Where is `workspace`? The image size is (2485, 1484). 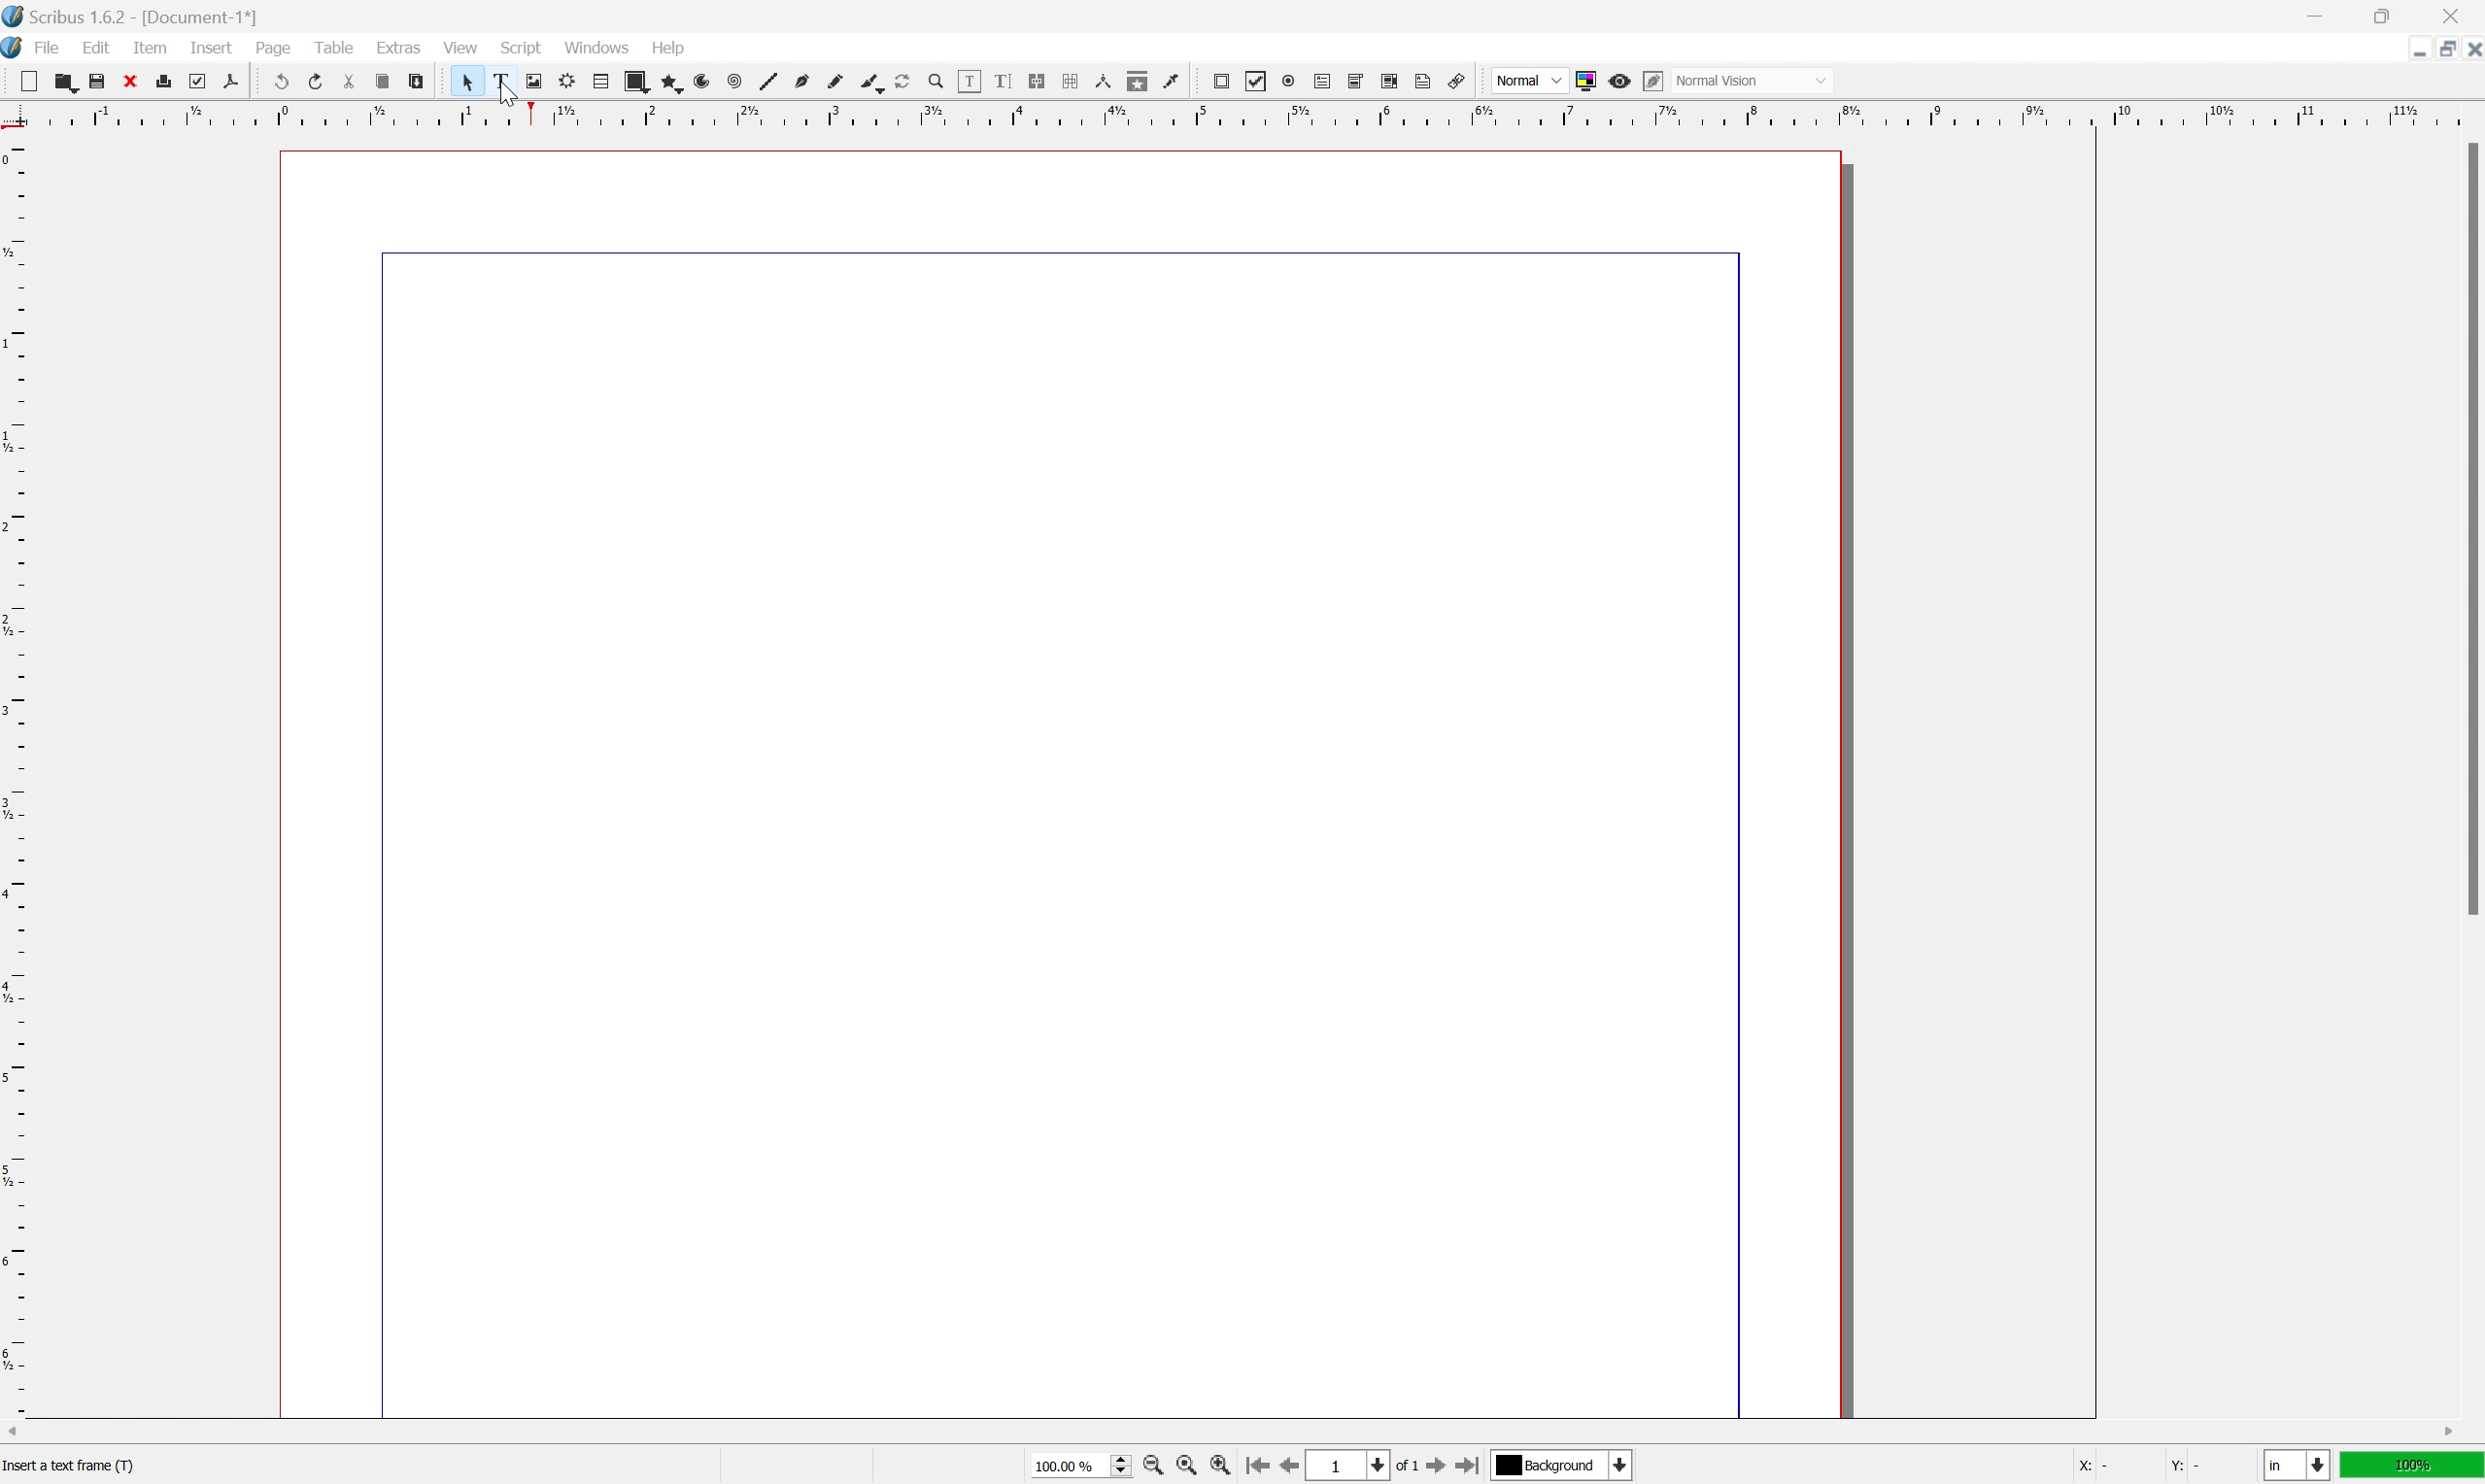
workspace is located at coordinates (1071, 787).